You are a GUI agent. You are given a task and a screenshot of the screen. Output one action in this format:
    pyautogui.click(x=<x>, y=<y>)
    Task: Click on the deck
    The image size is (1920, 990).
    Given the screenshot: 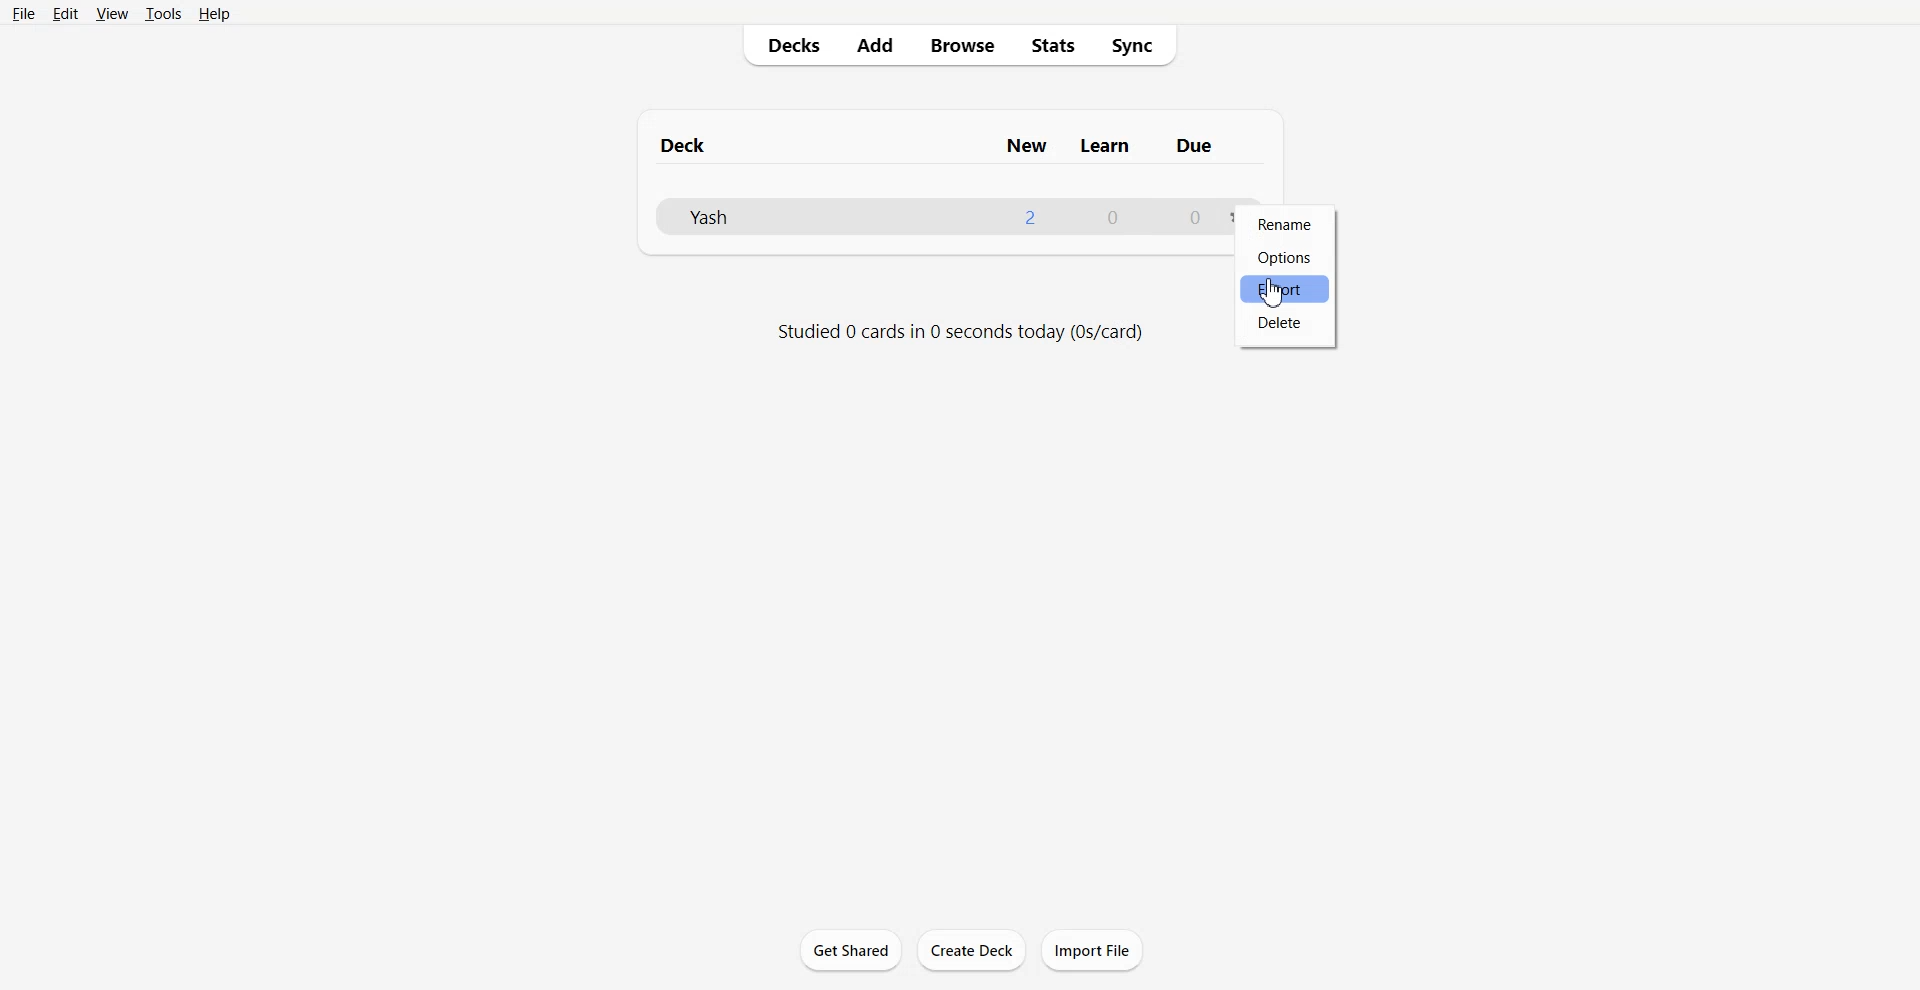 What is the action you would take?
    pyautogui.click(x=702, y=143)
    